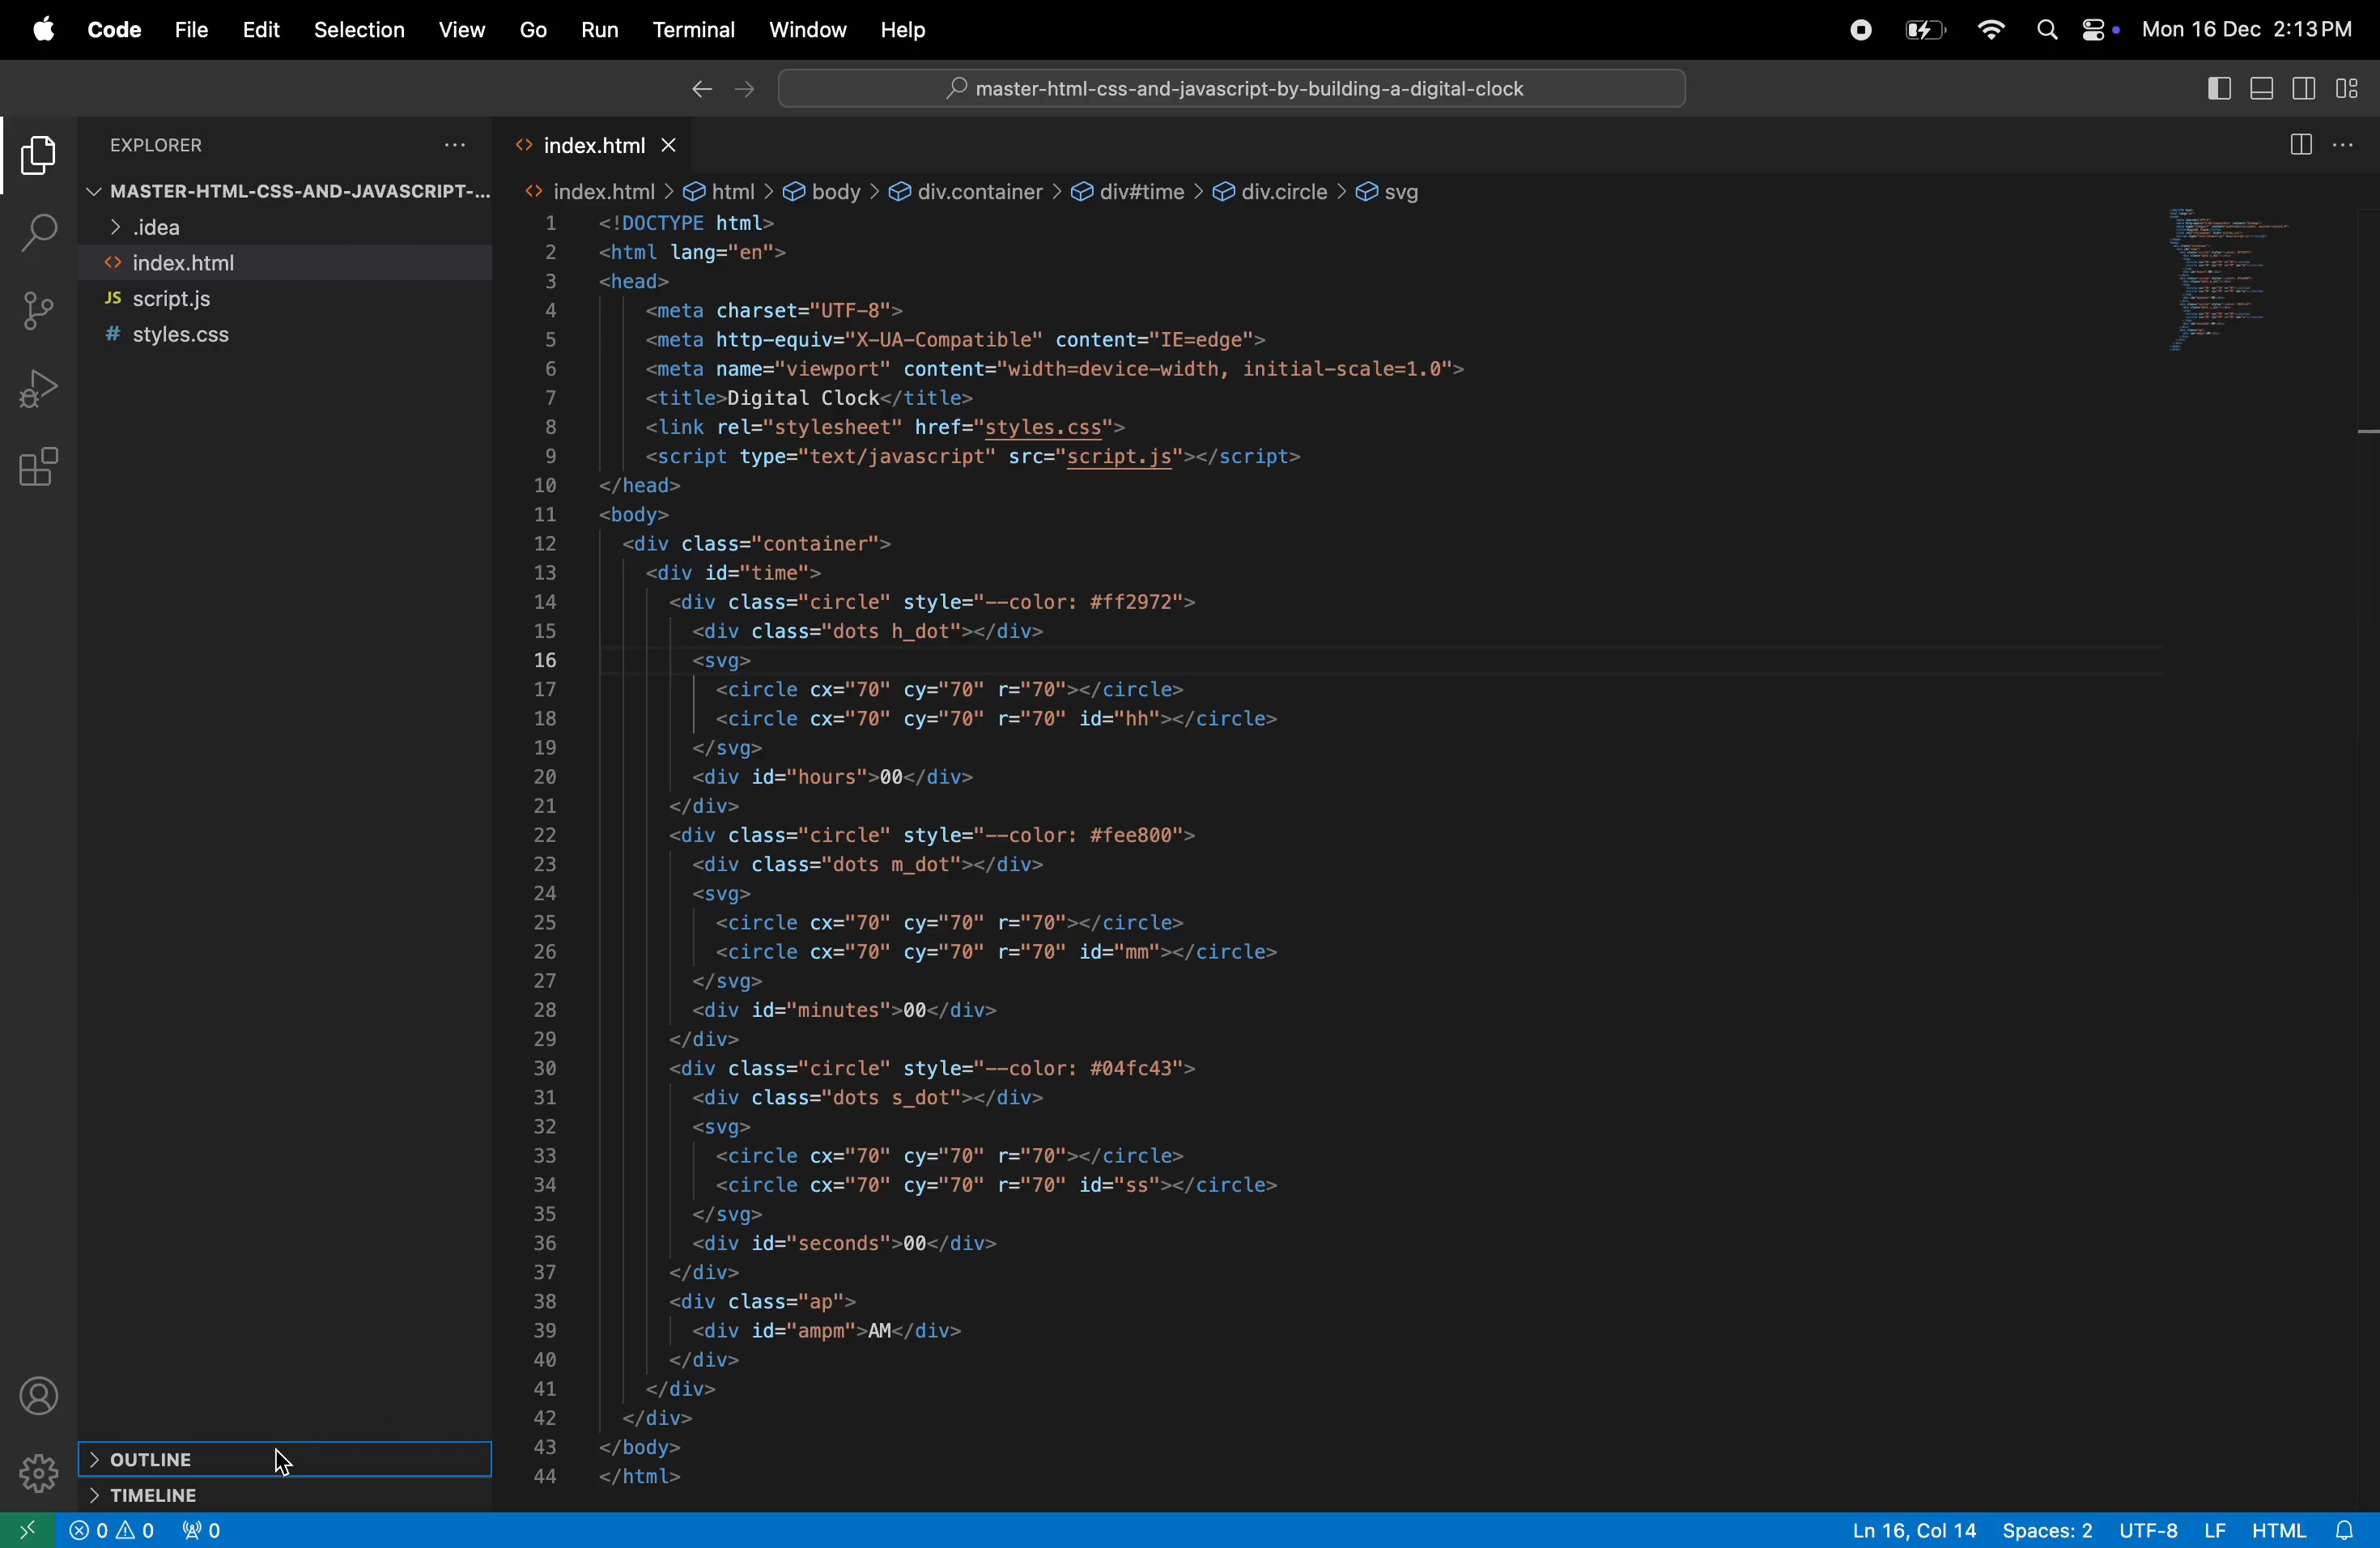  I want to click on workspace search bar, so click(1232, 87).